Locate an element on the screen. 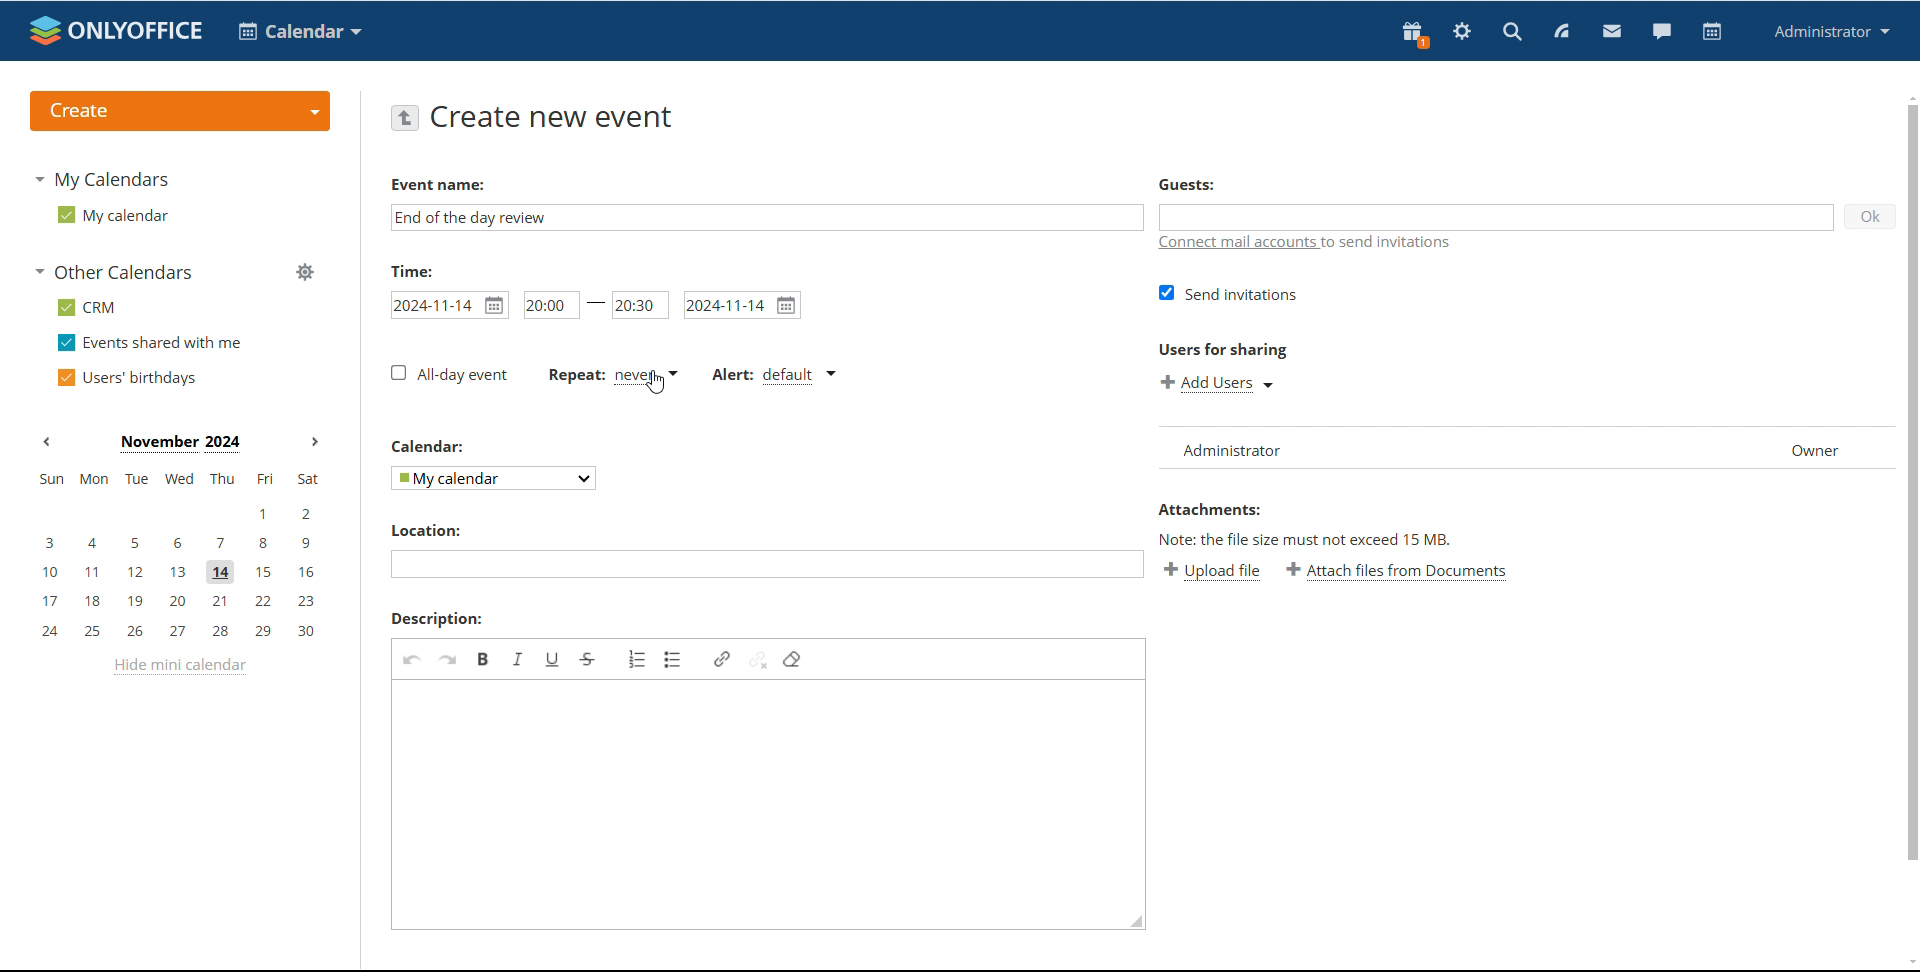  settings is located at coordinates (1461, 34).